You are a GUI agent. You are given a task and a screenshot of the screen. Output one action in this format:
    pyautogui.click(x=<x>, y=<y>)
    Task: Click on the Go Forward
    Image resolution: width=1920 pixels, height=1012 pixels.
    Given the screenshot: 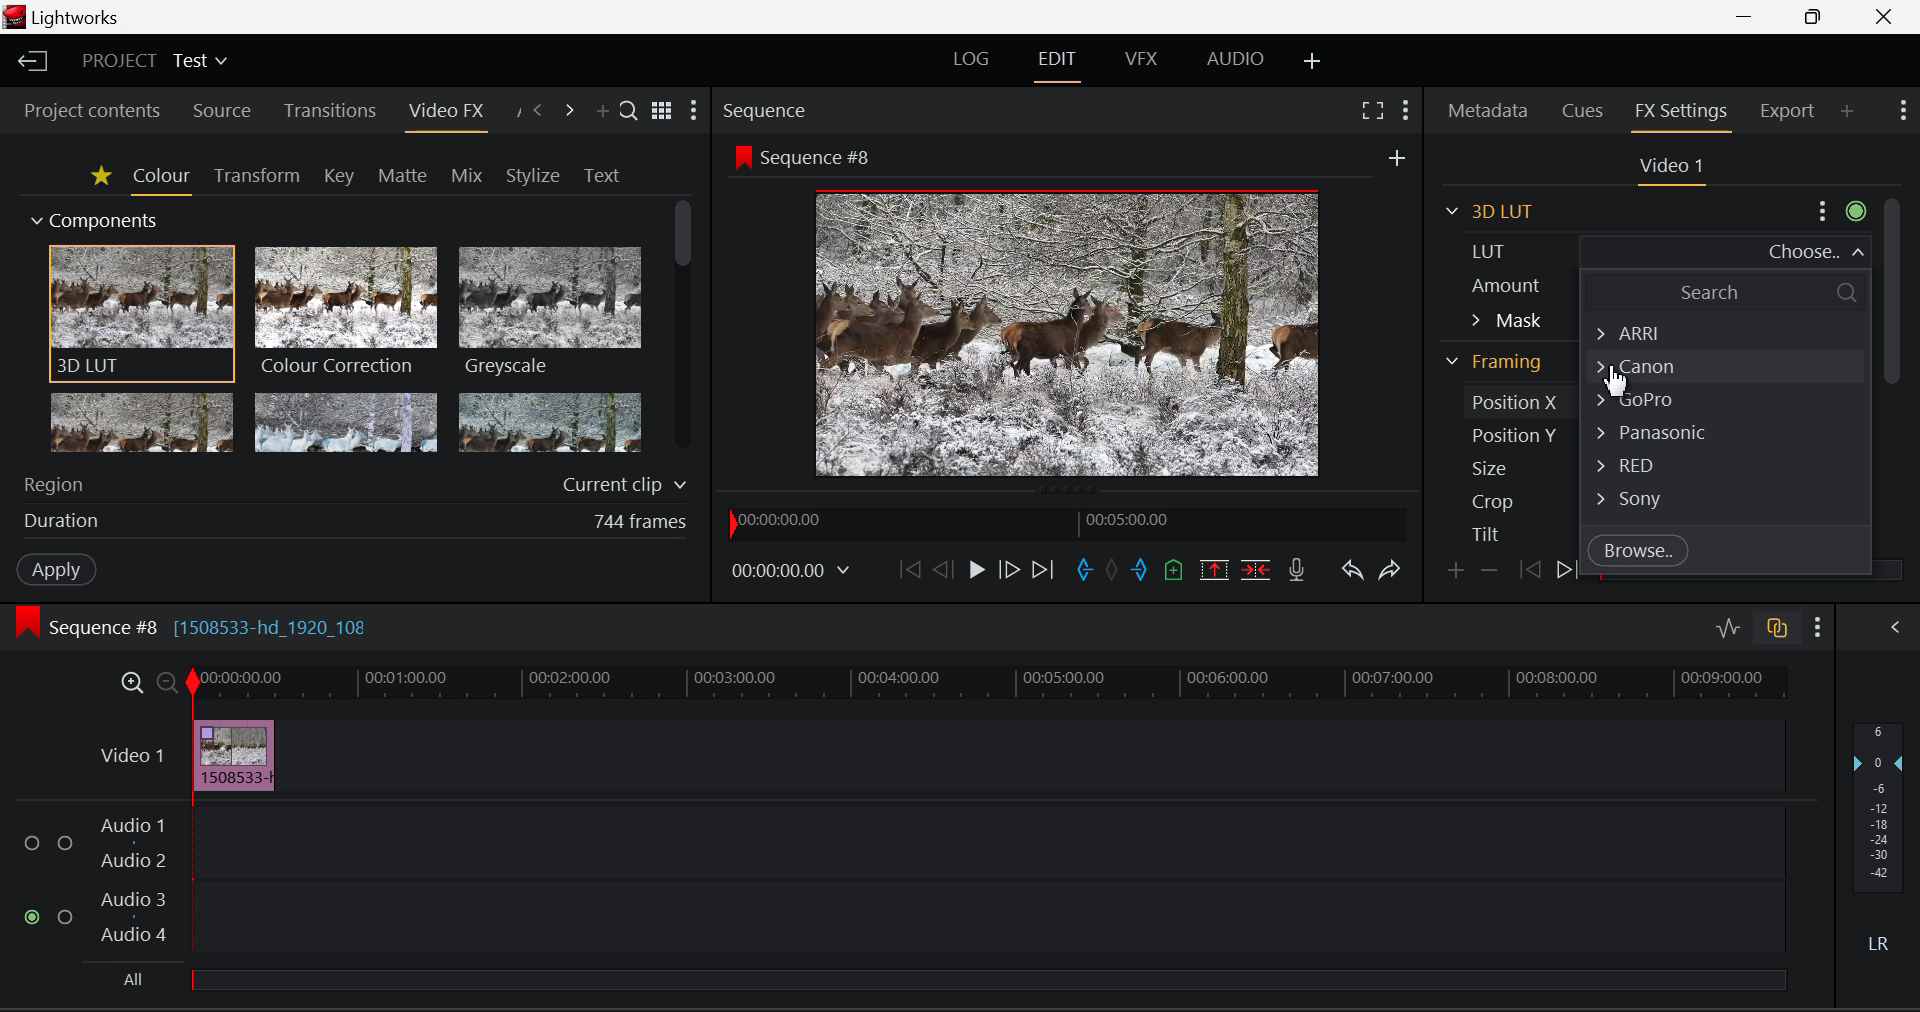 What is the action you would take?
    pyautogui.click(x=1010, y=573)
    